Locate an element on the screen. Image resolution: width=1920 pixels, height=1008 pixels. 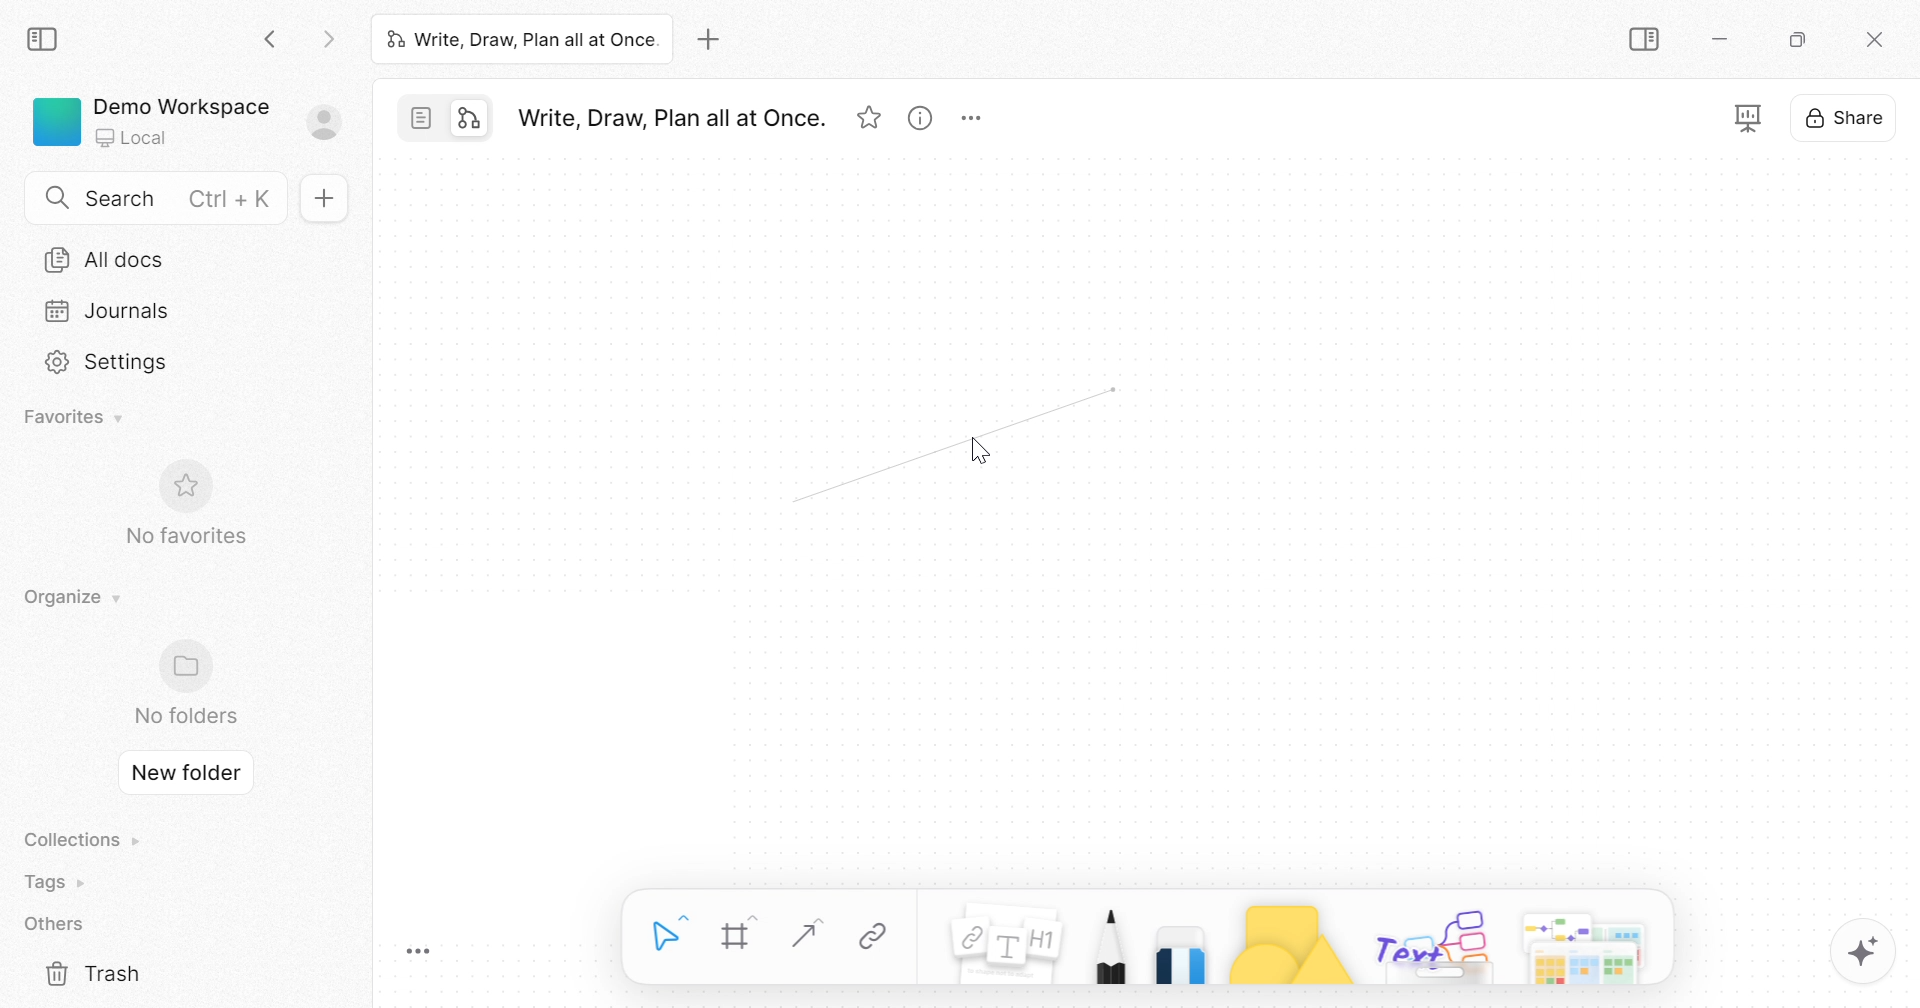
New doc is located at coordinates (328, 199).